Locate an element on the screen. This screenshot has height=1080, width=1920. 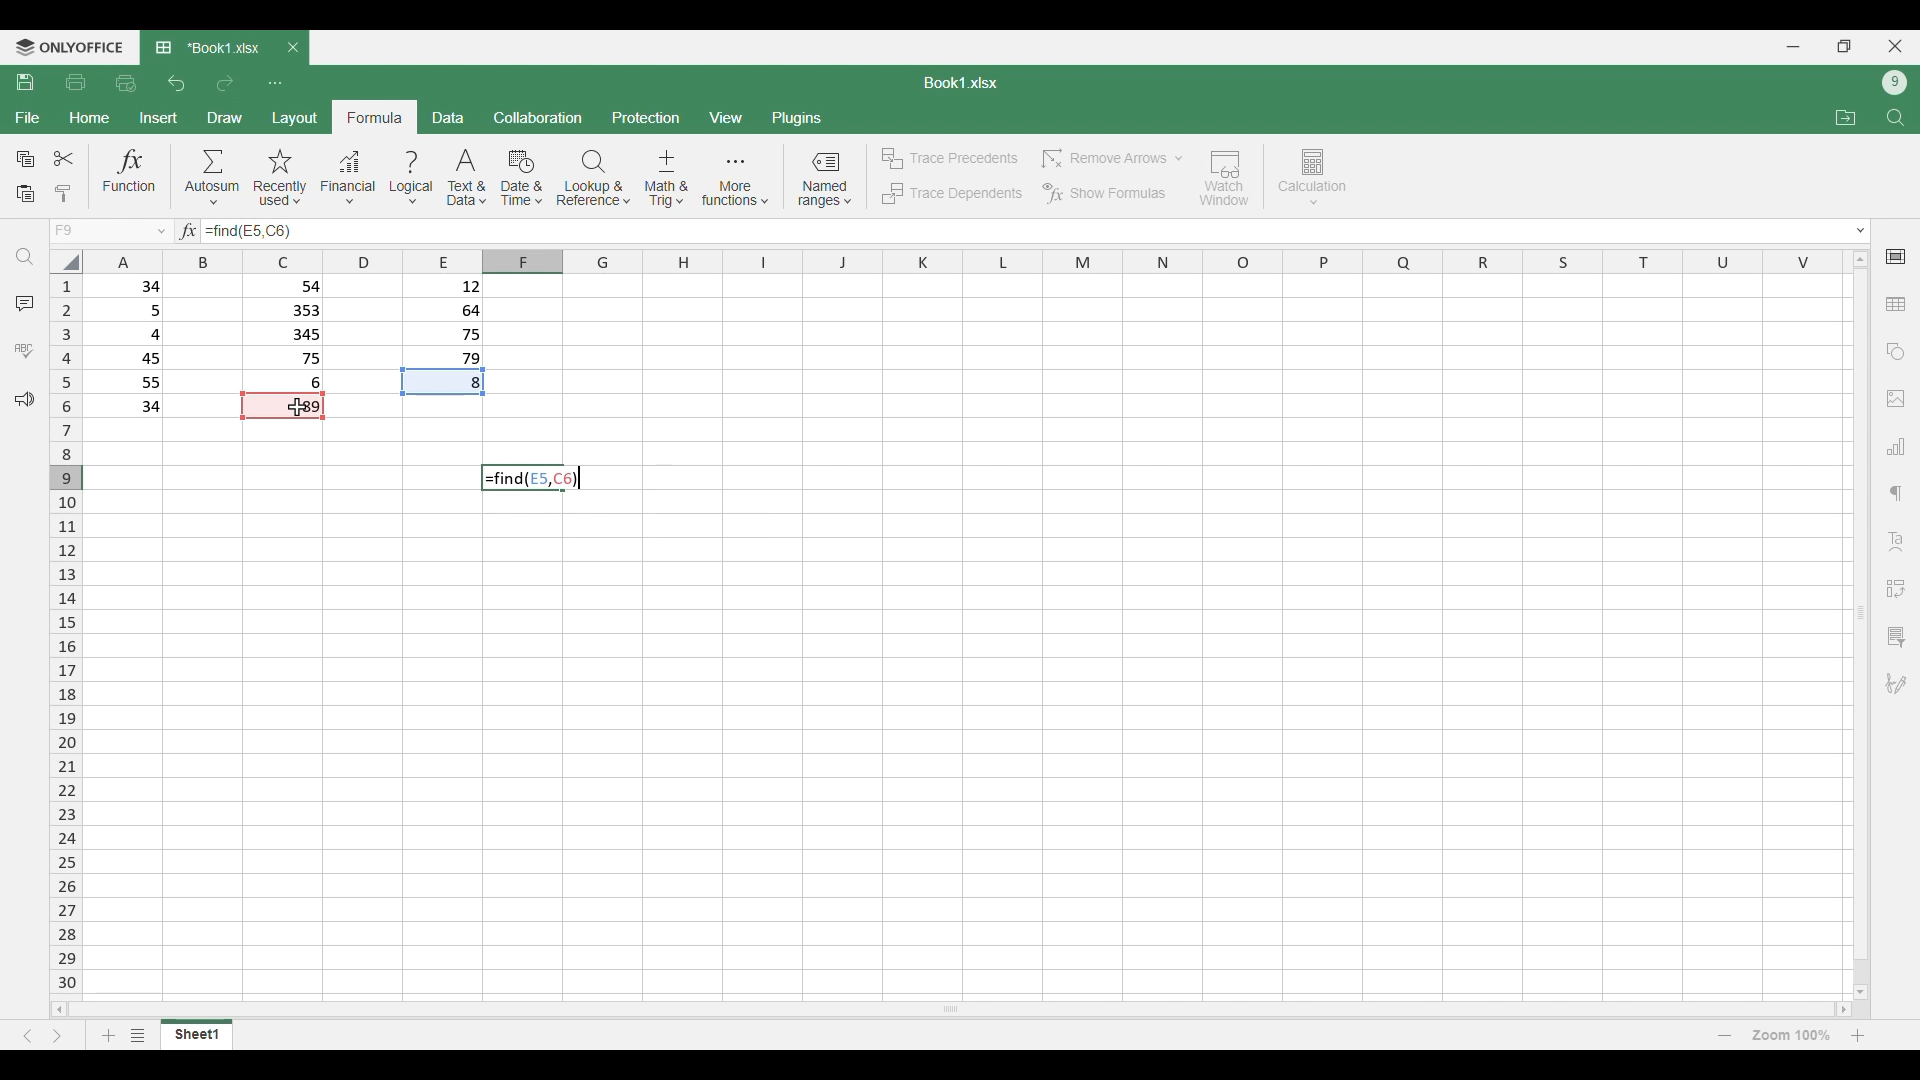
Cut is located at coordinates (64, 158).